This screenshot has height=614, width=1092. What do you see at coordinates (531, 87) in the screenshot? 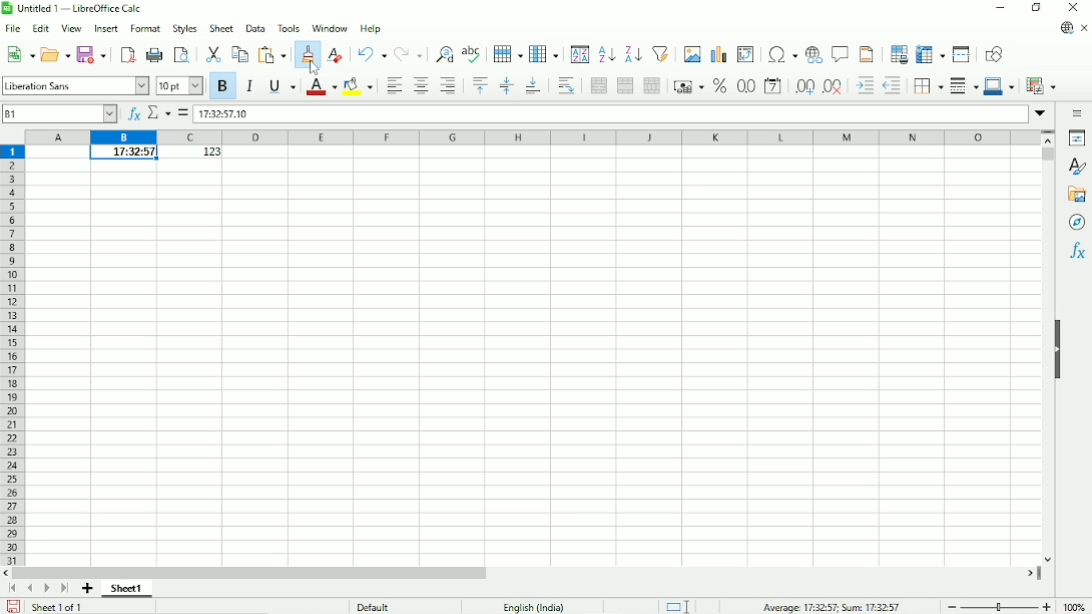
I see `Align bottom` at bounding box center [531, 87].